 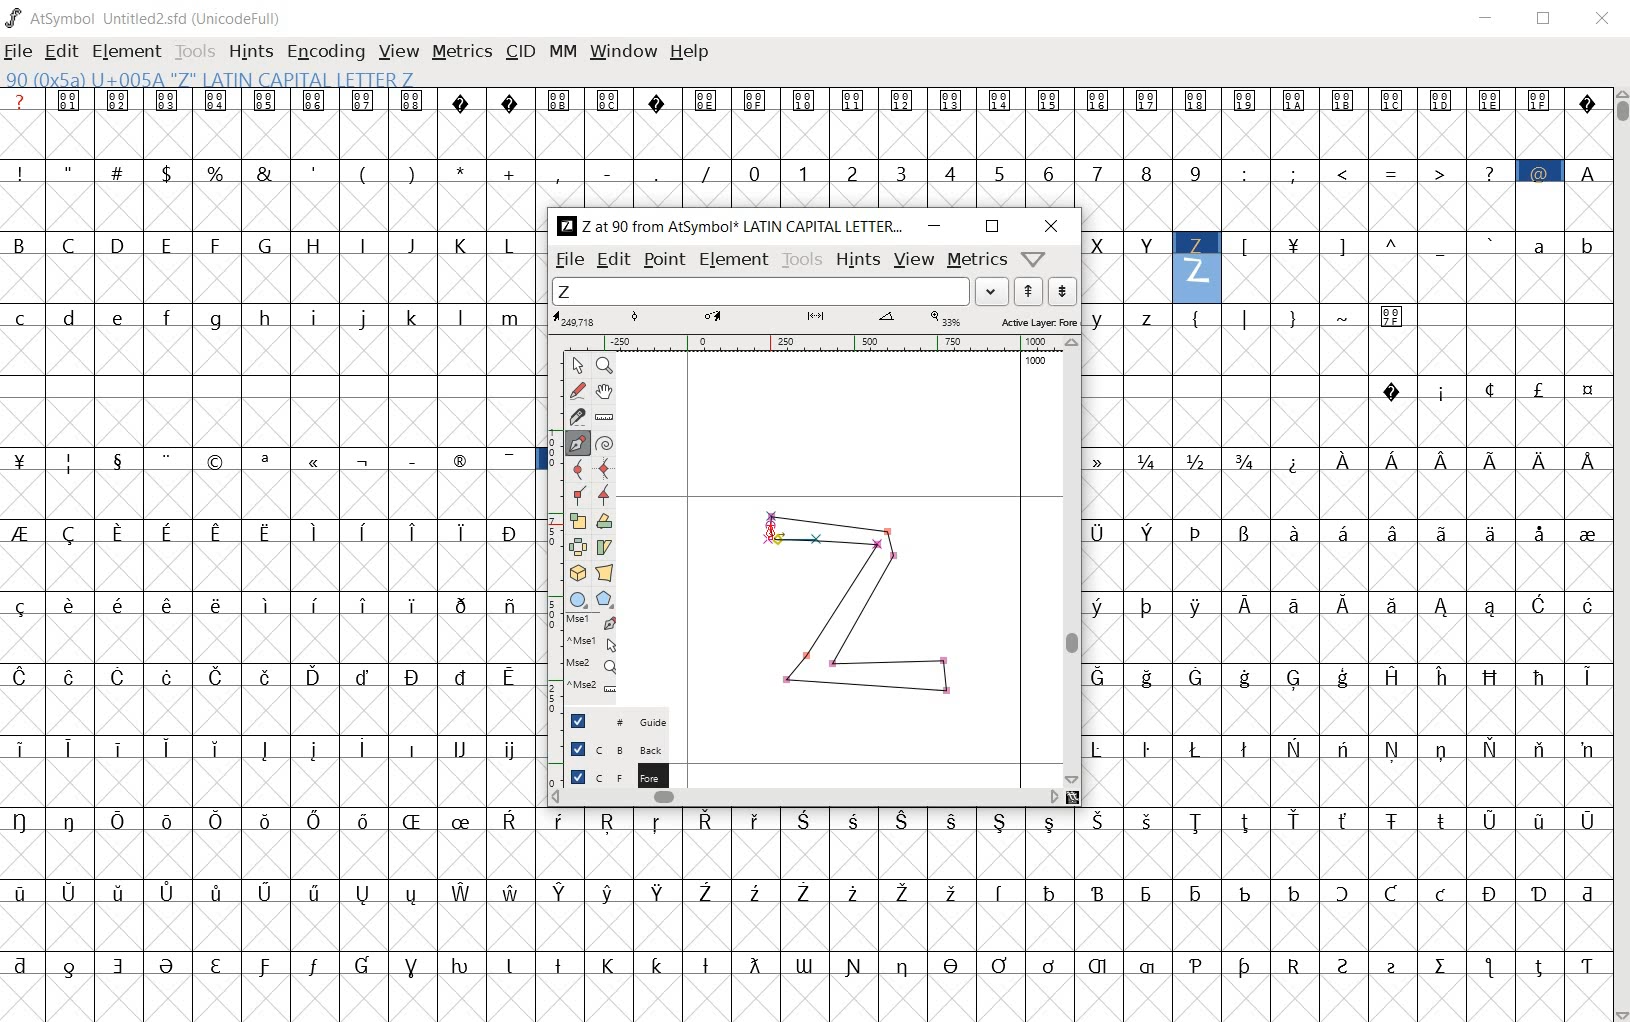 I want to click on polygon or star, so click(x=605, y=600).